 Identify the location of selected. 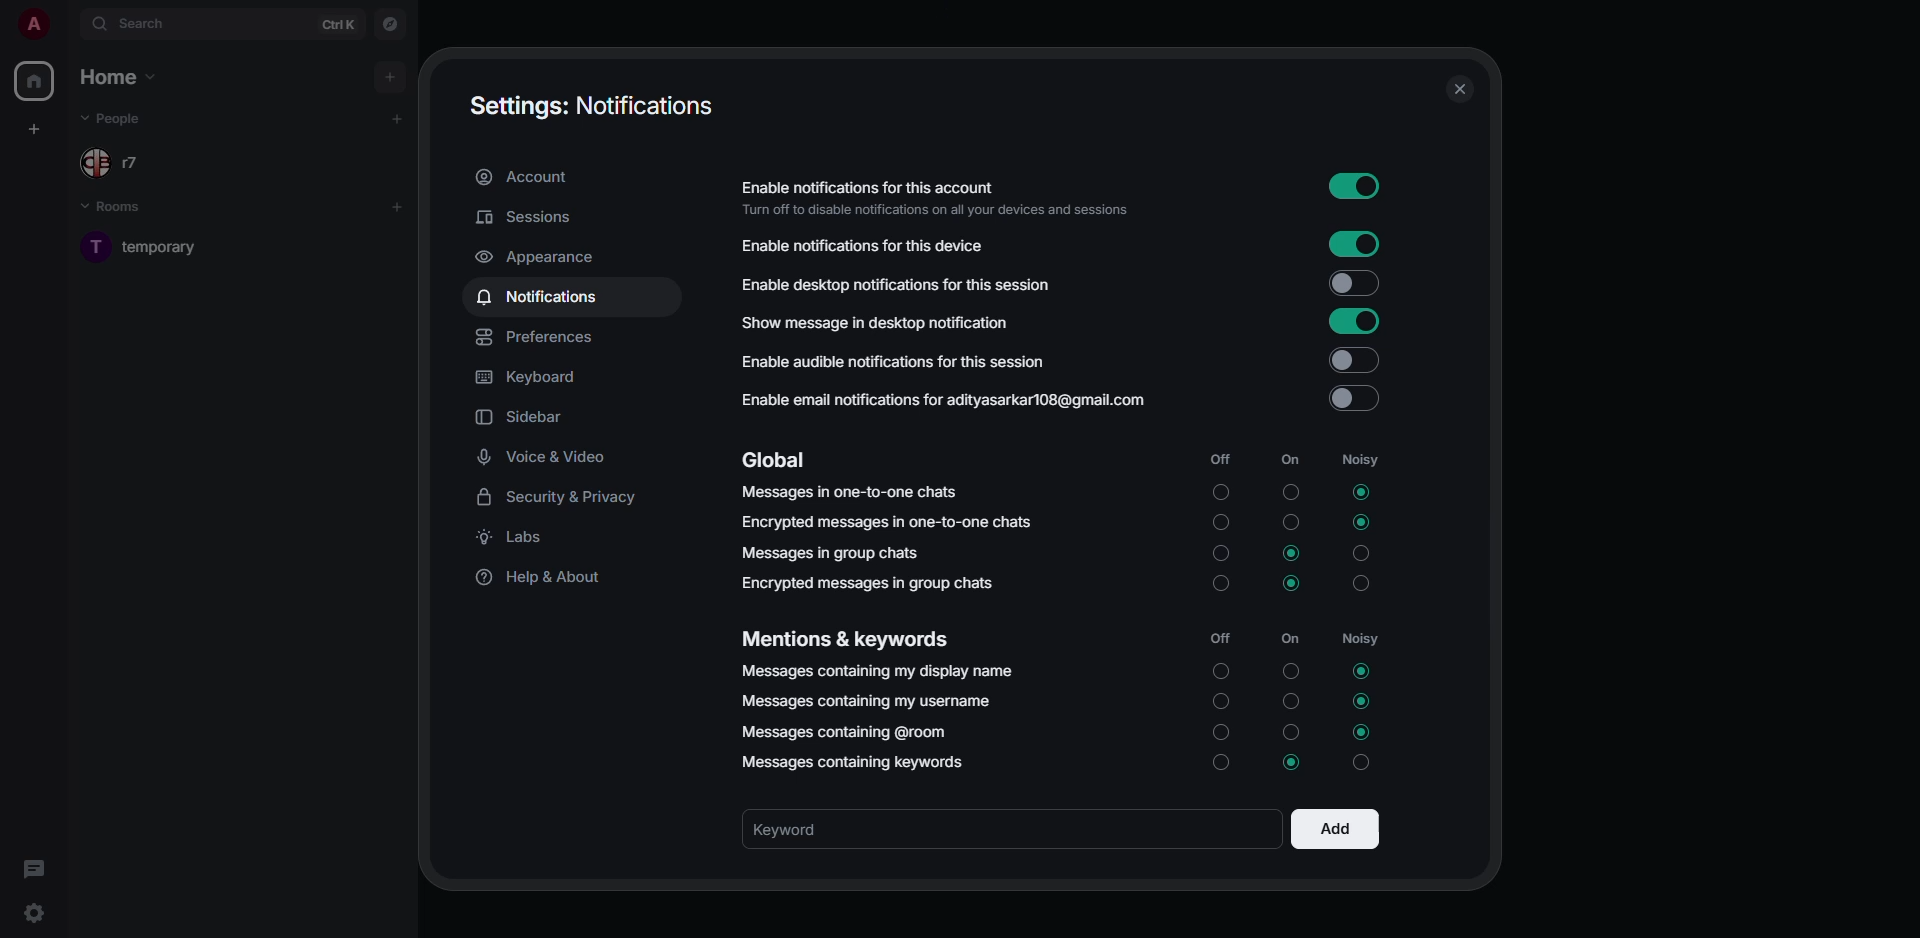
(1362, 492).